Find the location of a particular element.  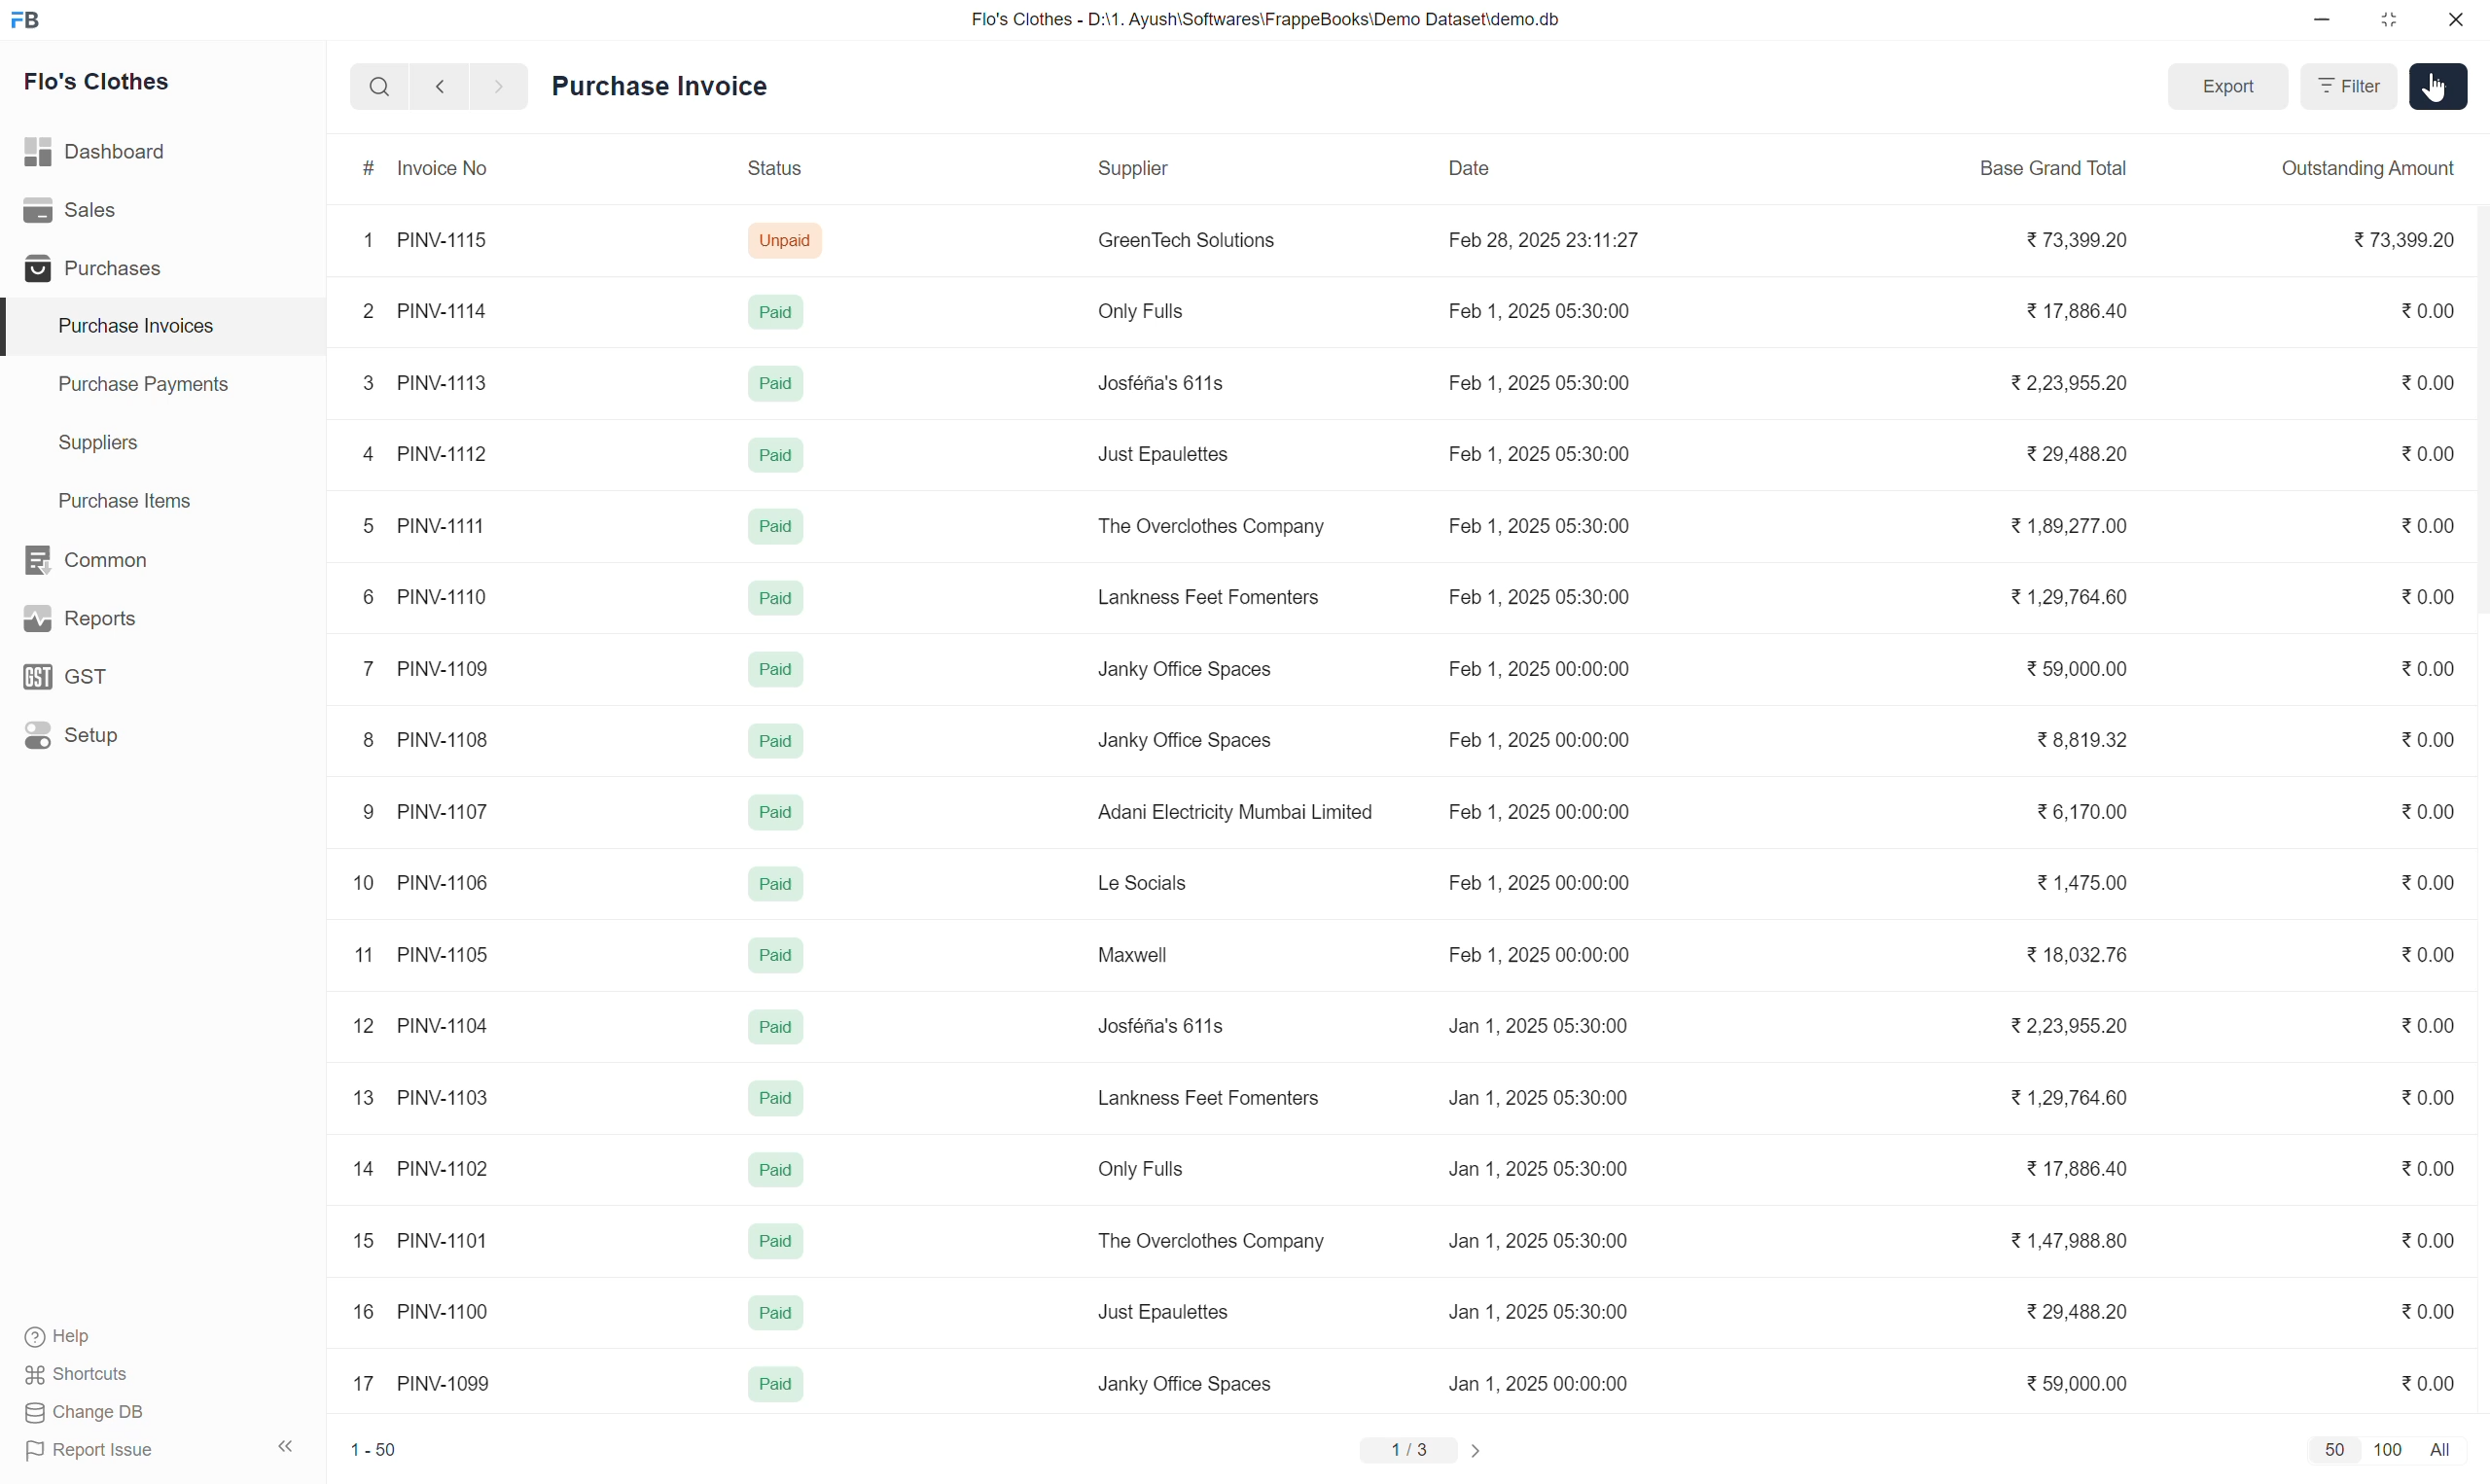

14 is located at coordinates (366, 1168).